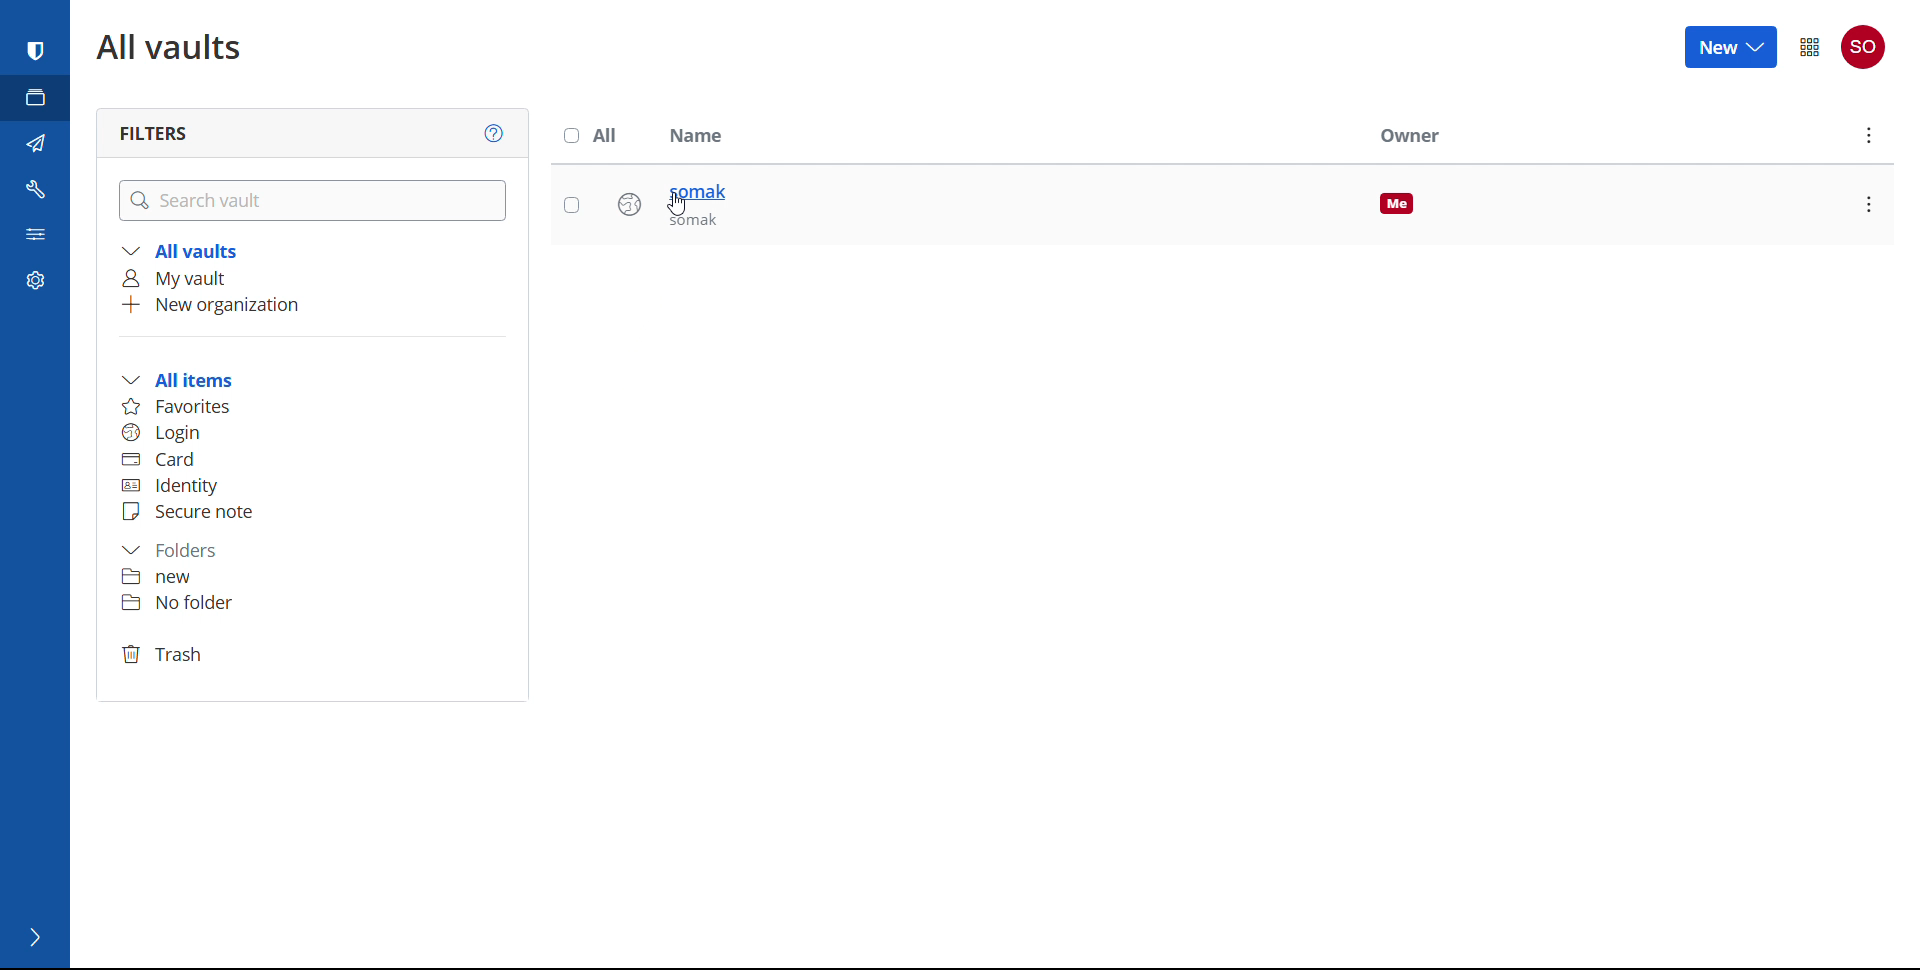  Describe the element at coordinates (1732, 46) in the screenshot. I see `new` at that location.